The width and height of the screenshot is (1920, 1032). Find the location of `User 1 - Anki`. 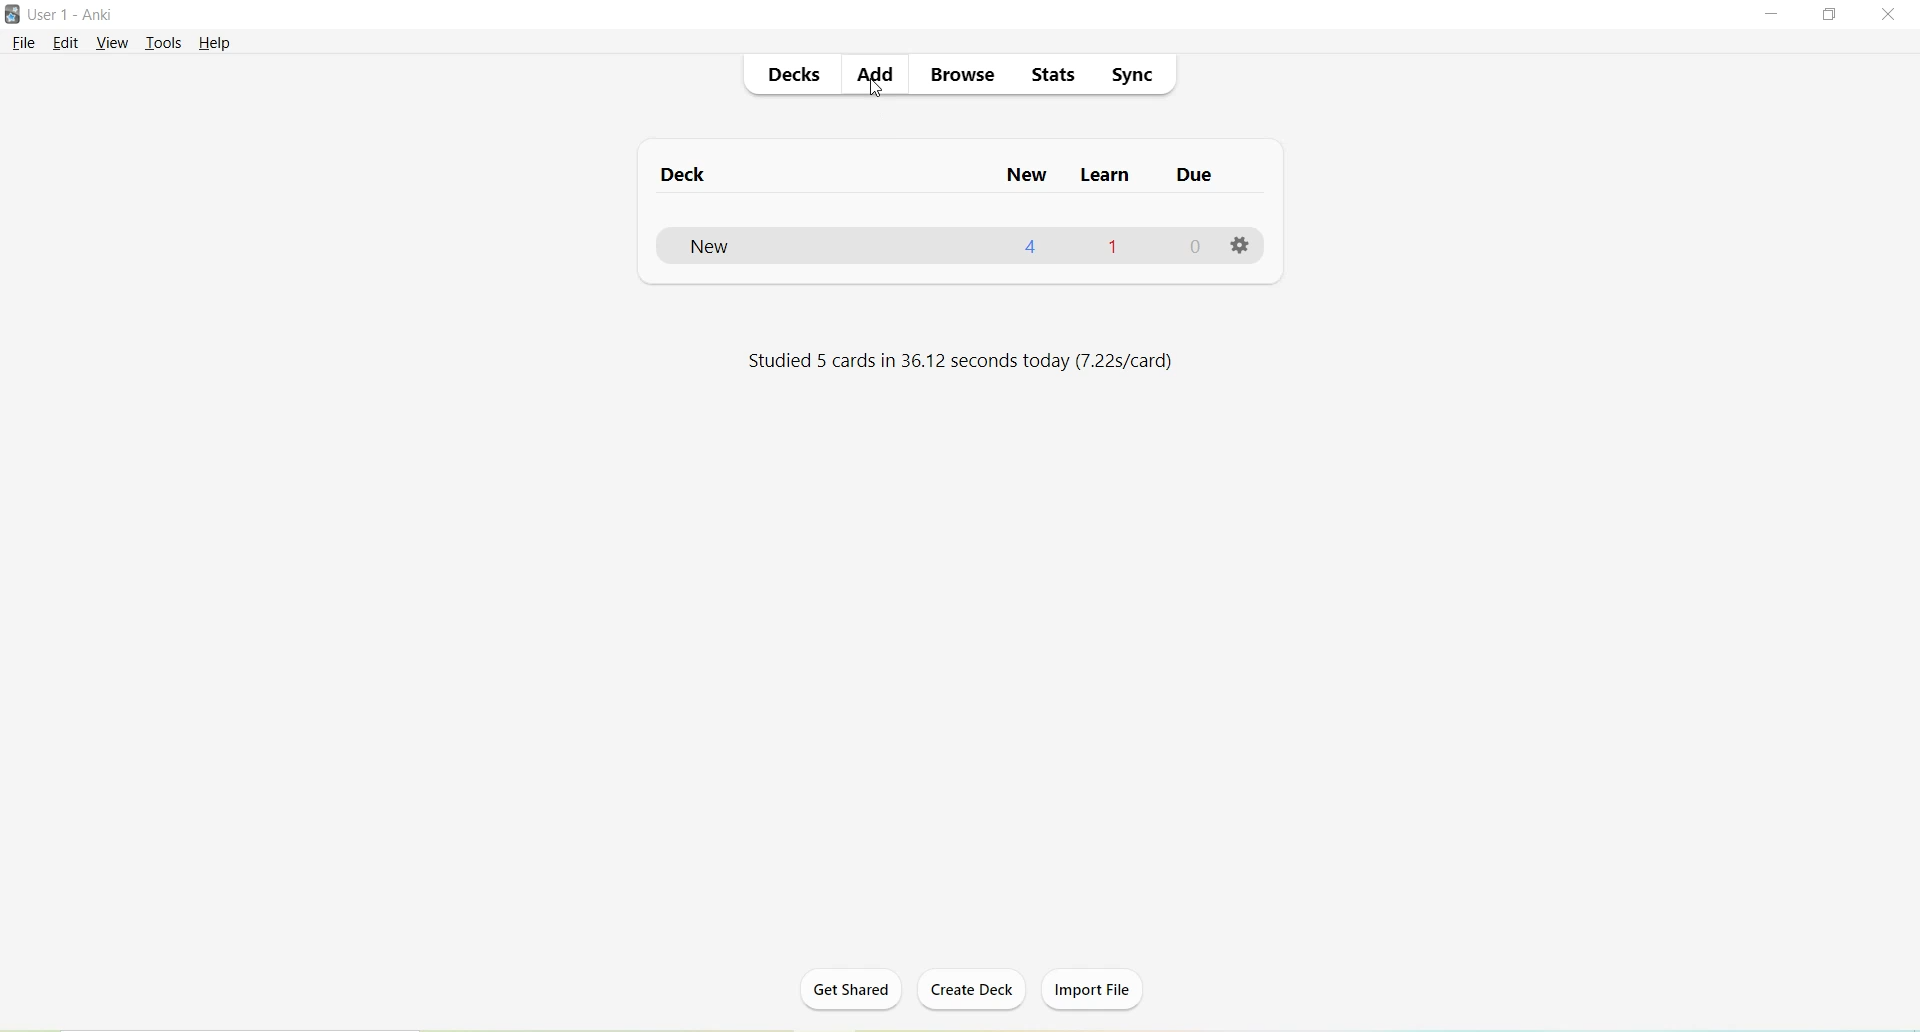

User 1 - Anki is located at coordinates (73, 14).